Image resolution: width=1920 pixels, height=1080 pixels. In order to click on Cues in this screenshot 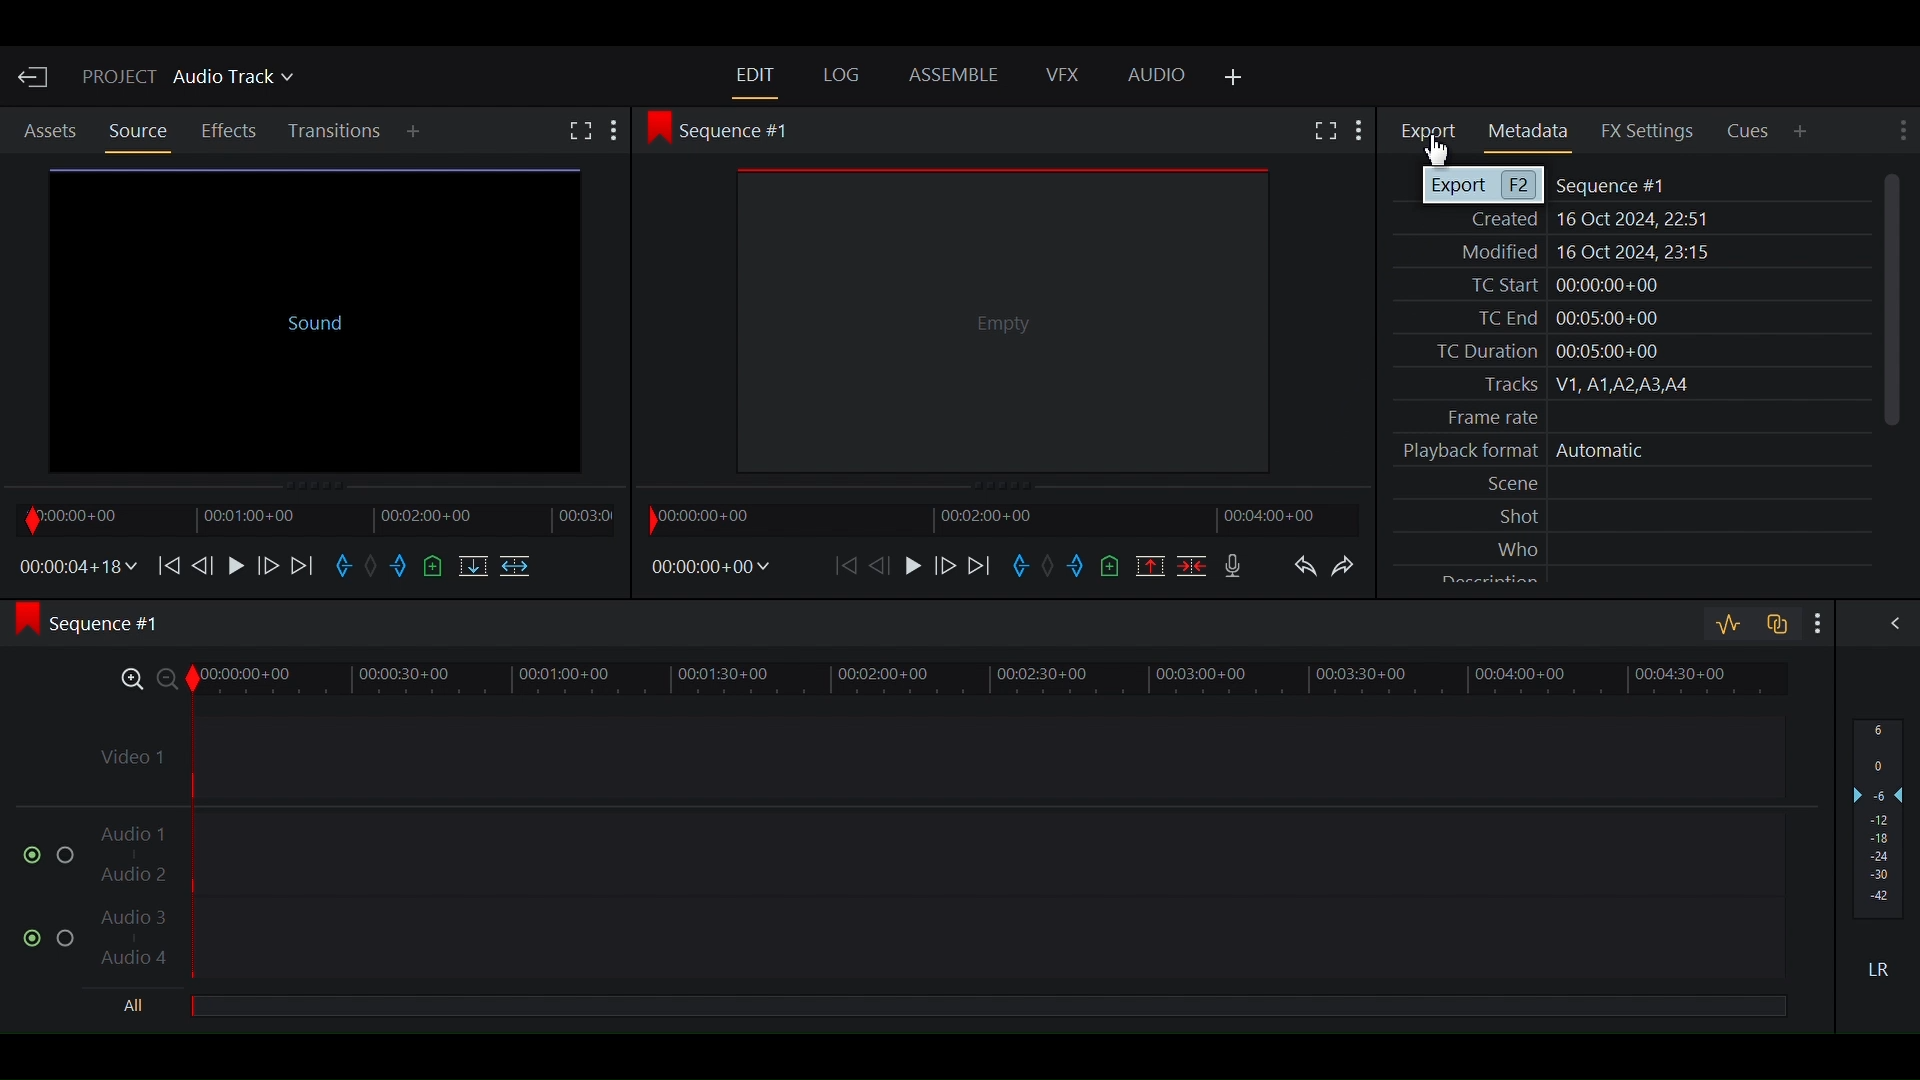, I will do `click(1750, 132)`.